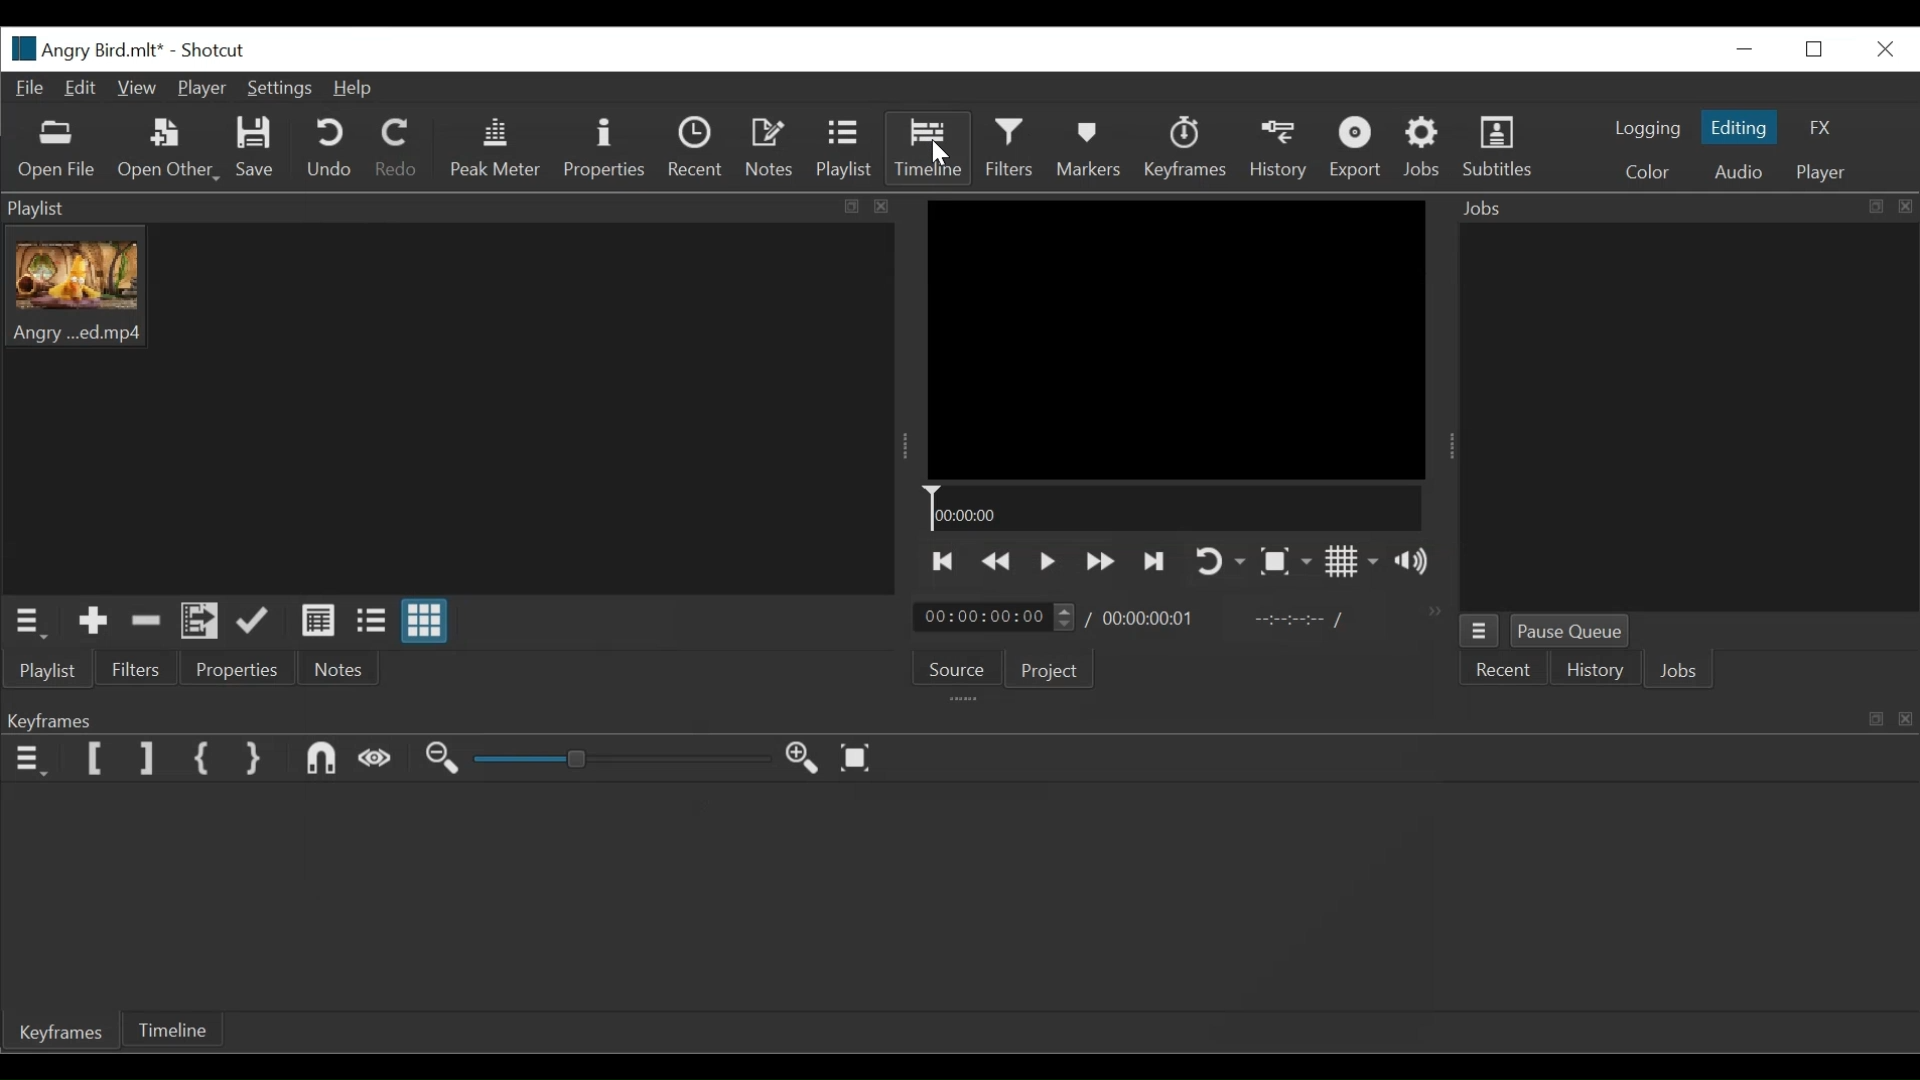 Image resolution: width=1920 pixels, height=1080 pixels. Describe the element at coordinates (1418, 563) in the screenshot. I see `Show volume control` at that location.